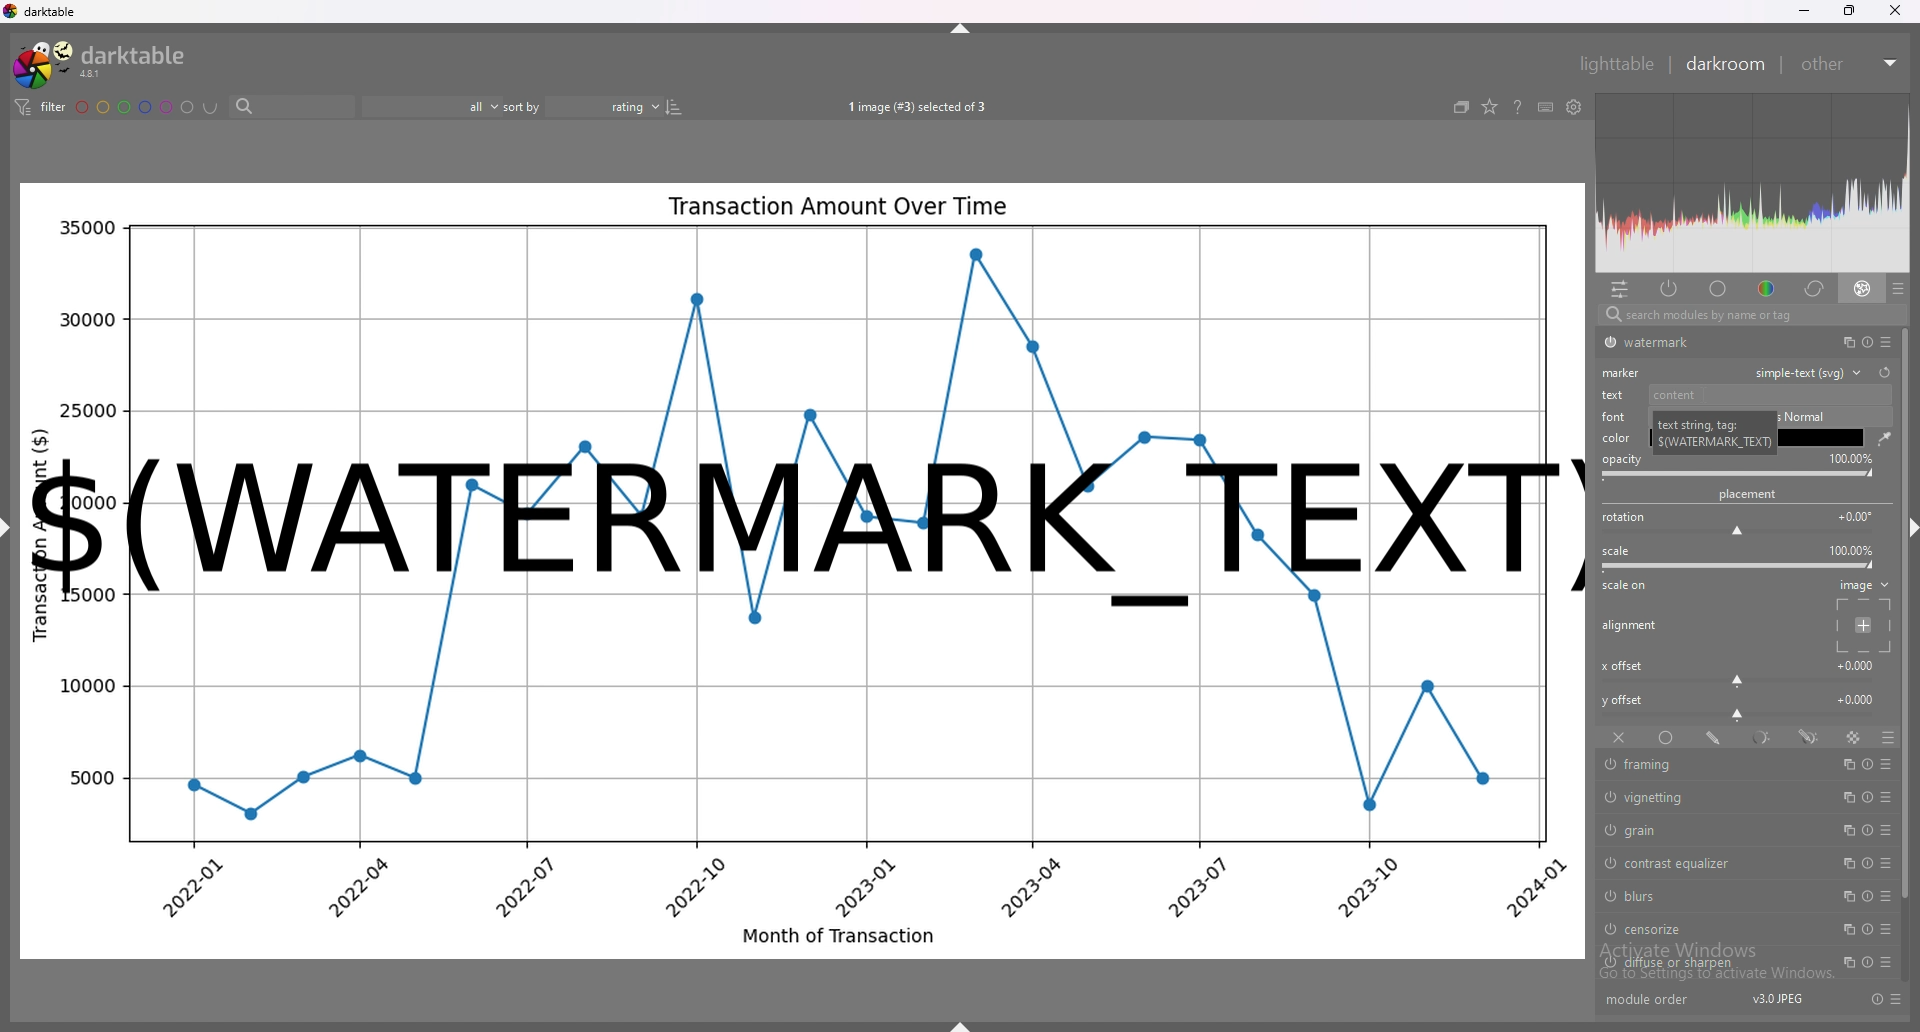 Image resolution: width=1920 pixels, height=1032 pixels. I want to click on presets, so click(1888, 798).